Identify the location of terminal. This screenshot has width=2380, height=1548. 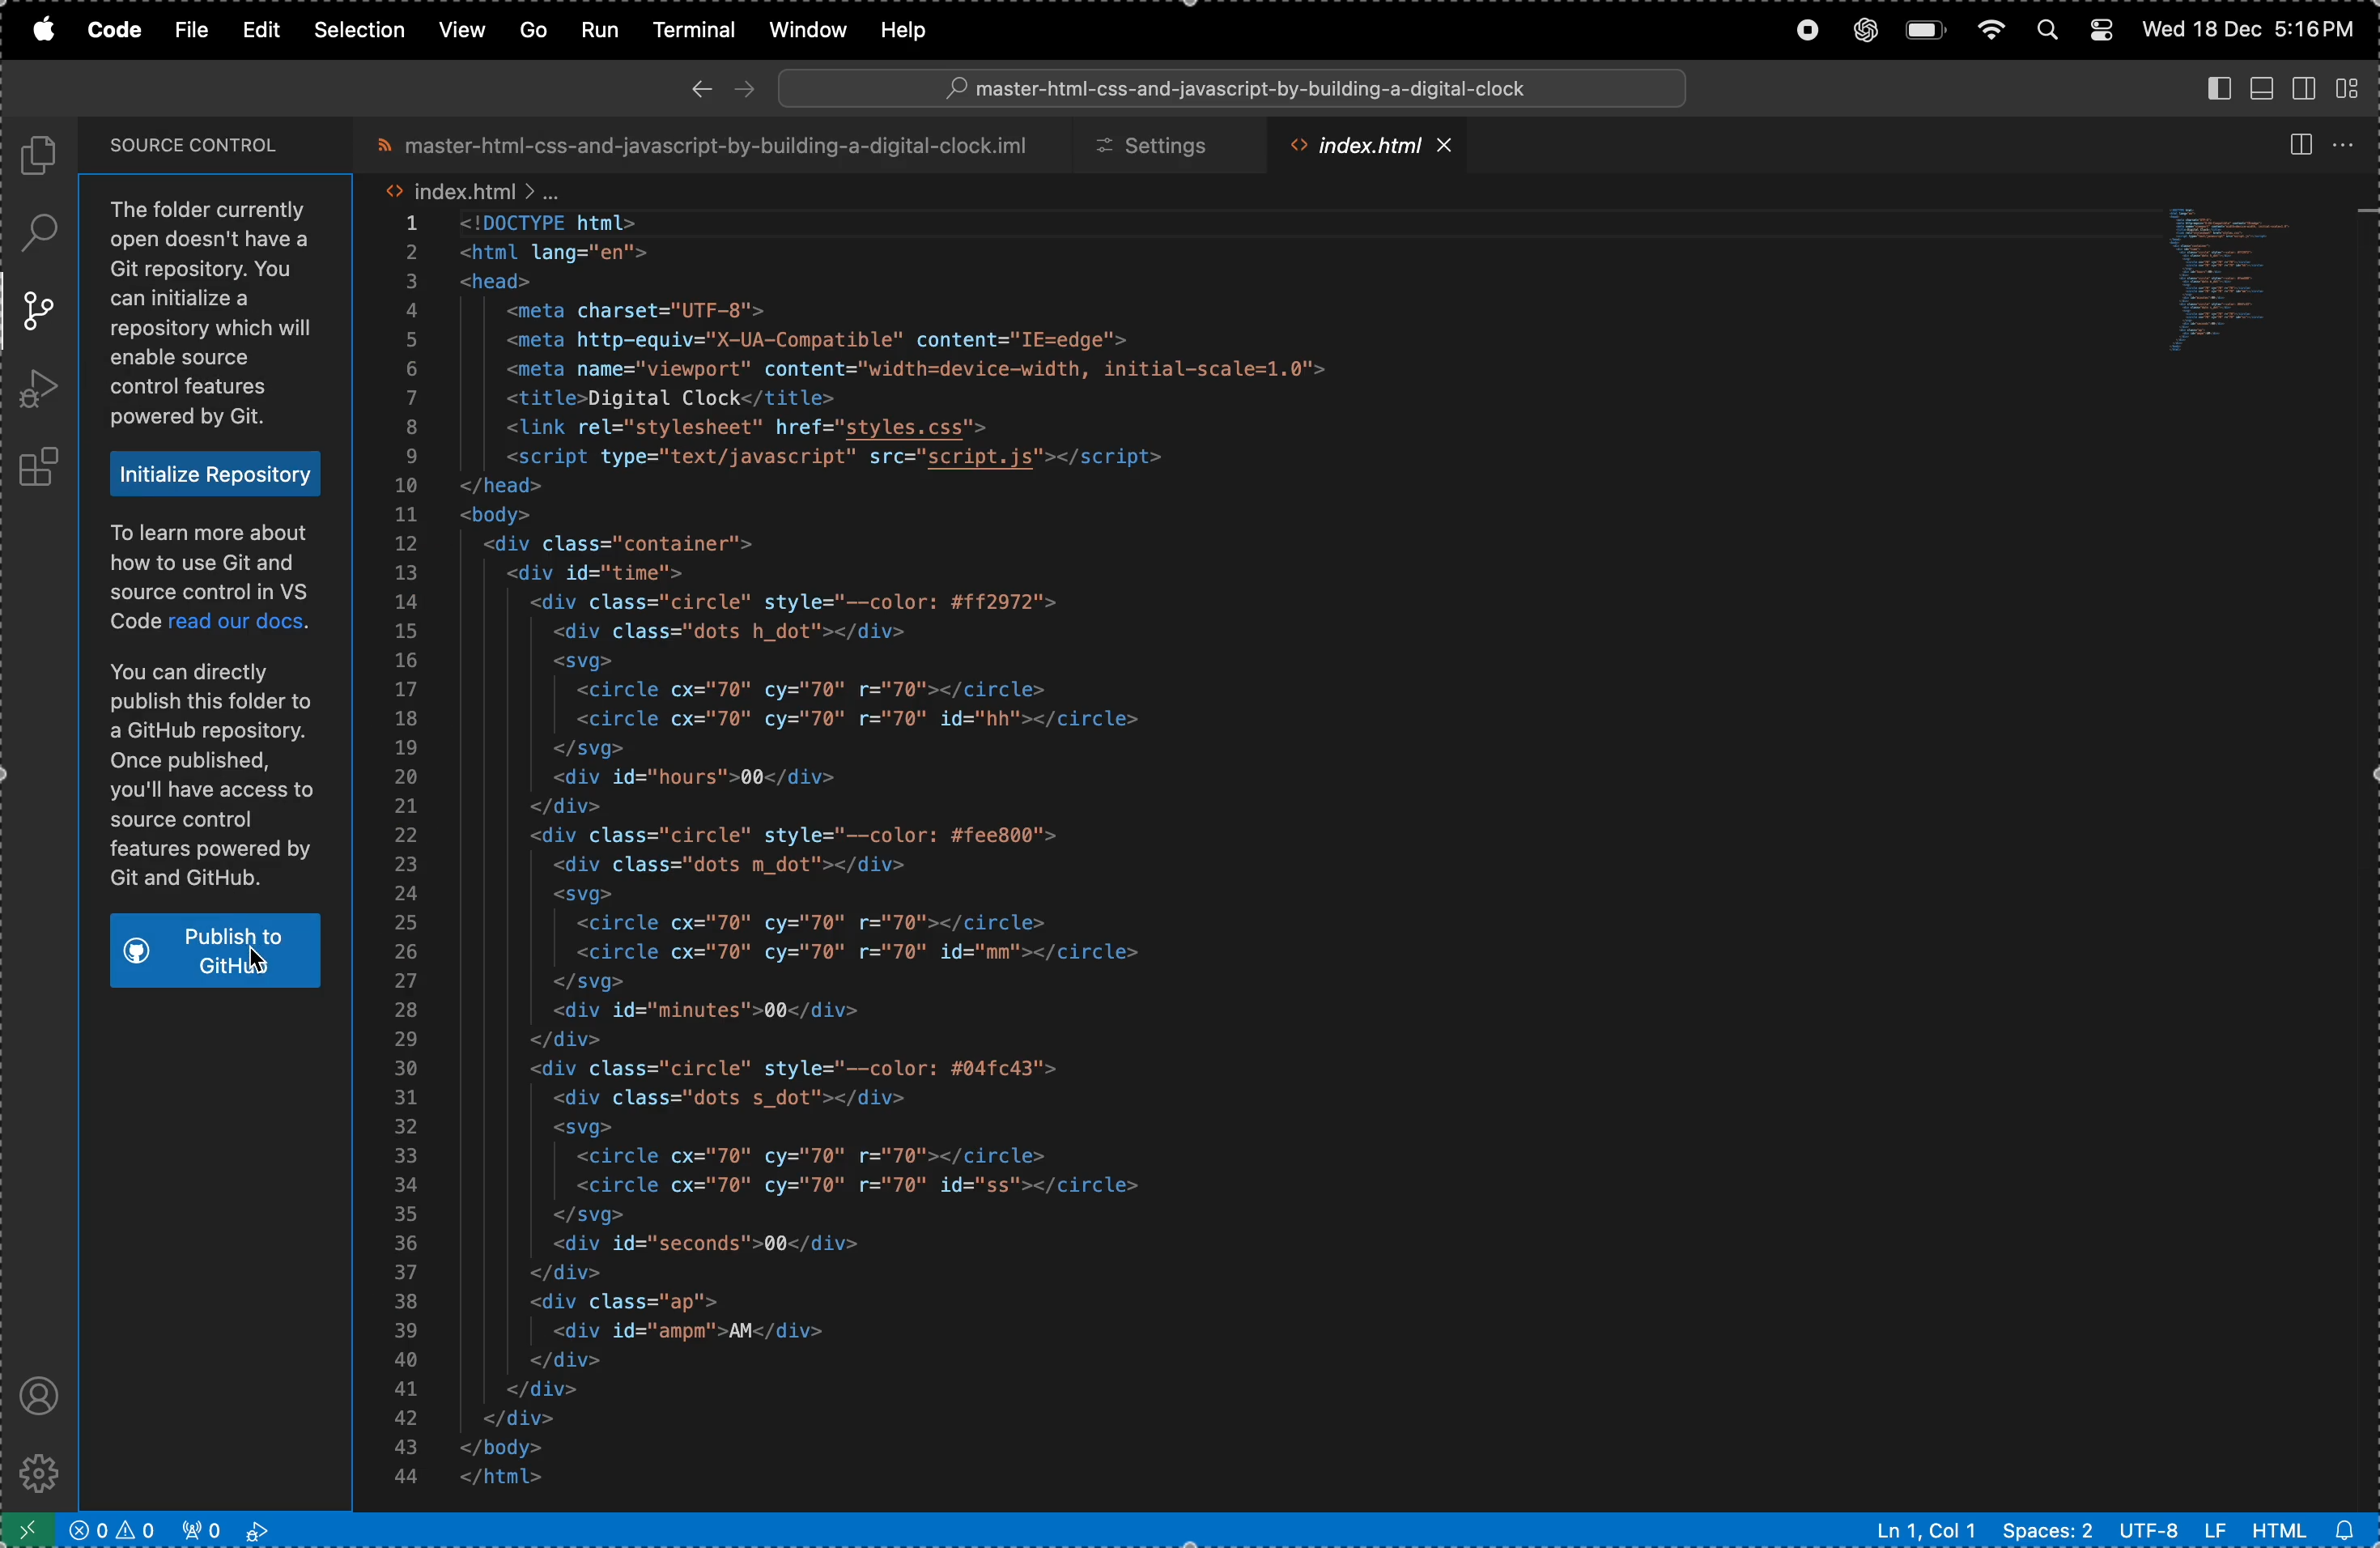
(686, 29).